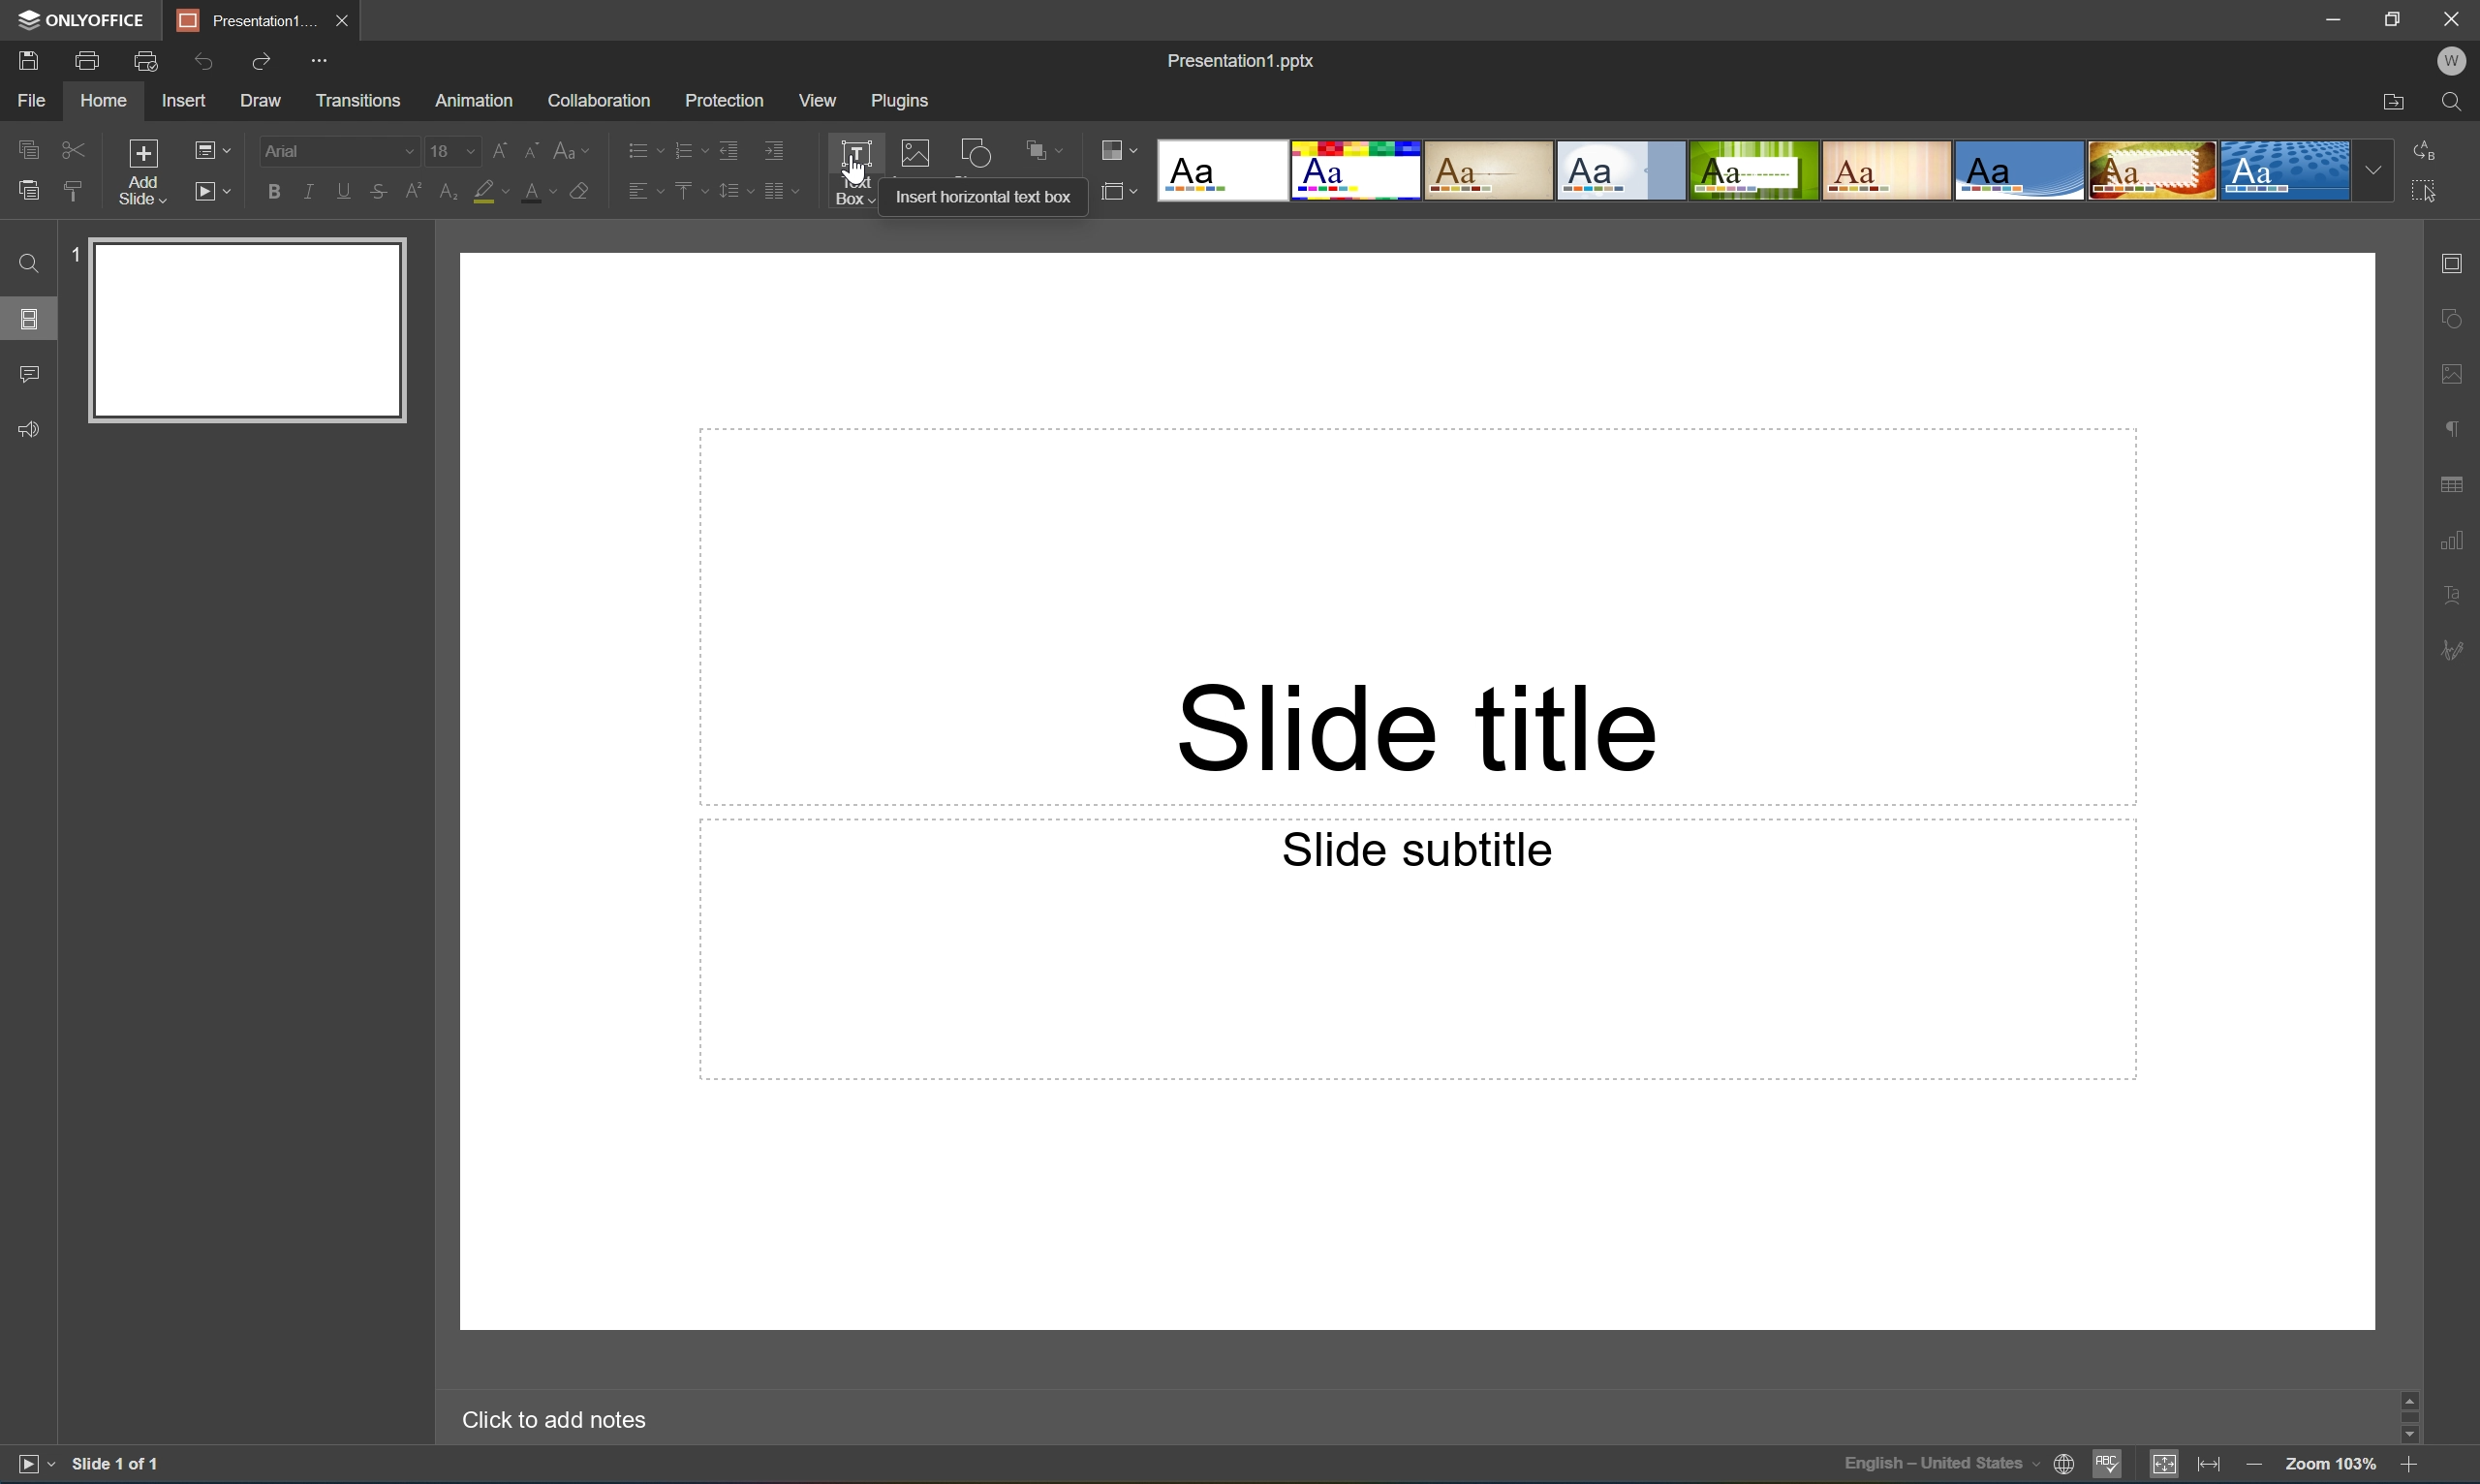  Describe the element at coordinates (28, 148) in the screenshot. I see `Copy` at that location.